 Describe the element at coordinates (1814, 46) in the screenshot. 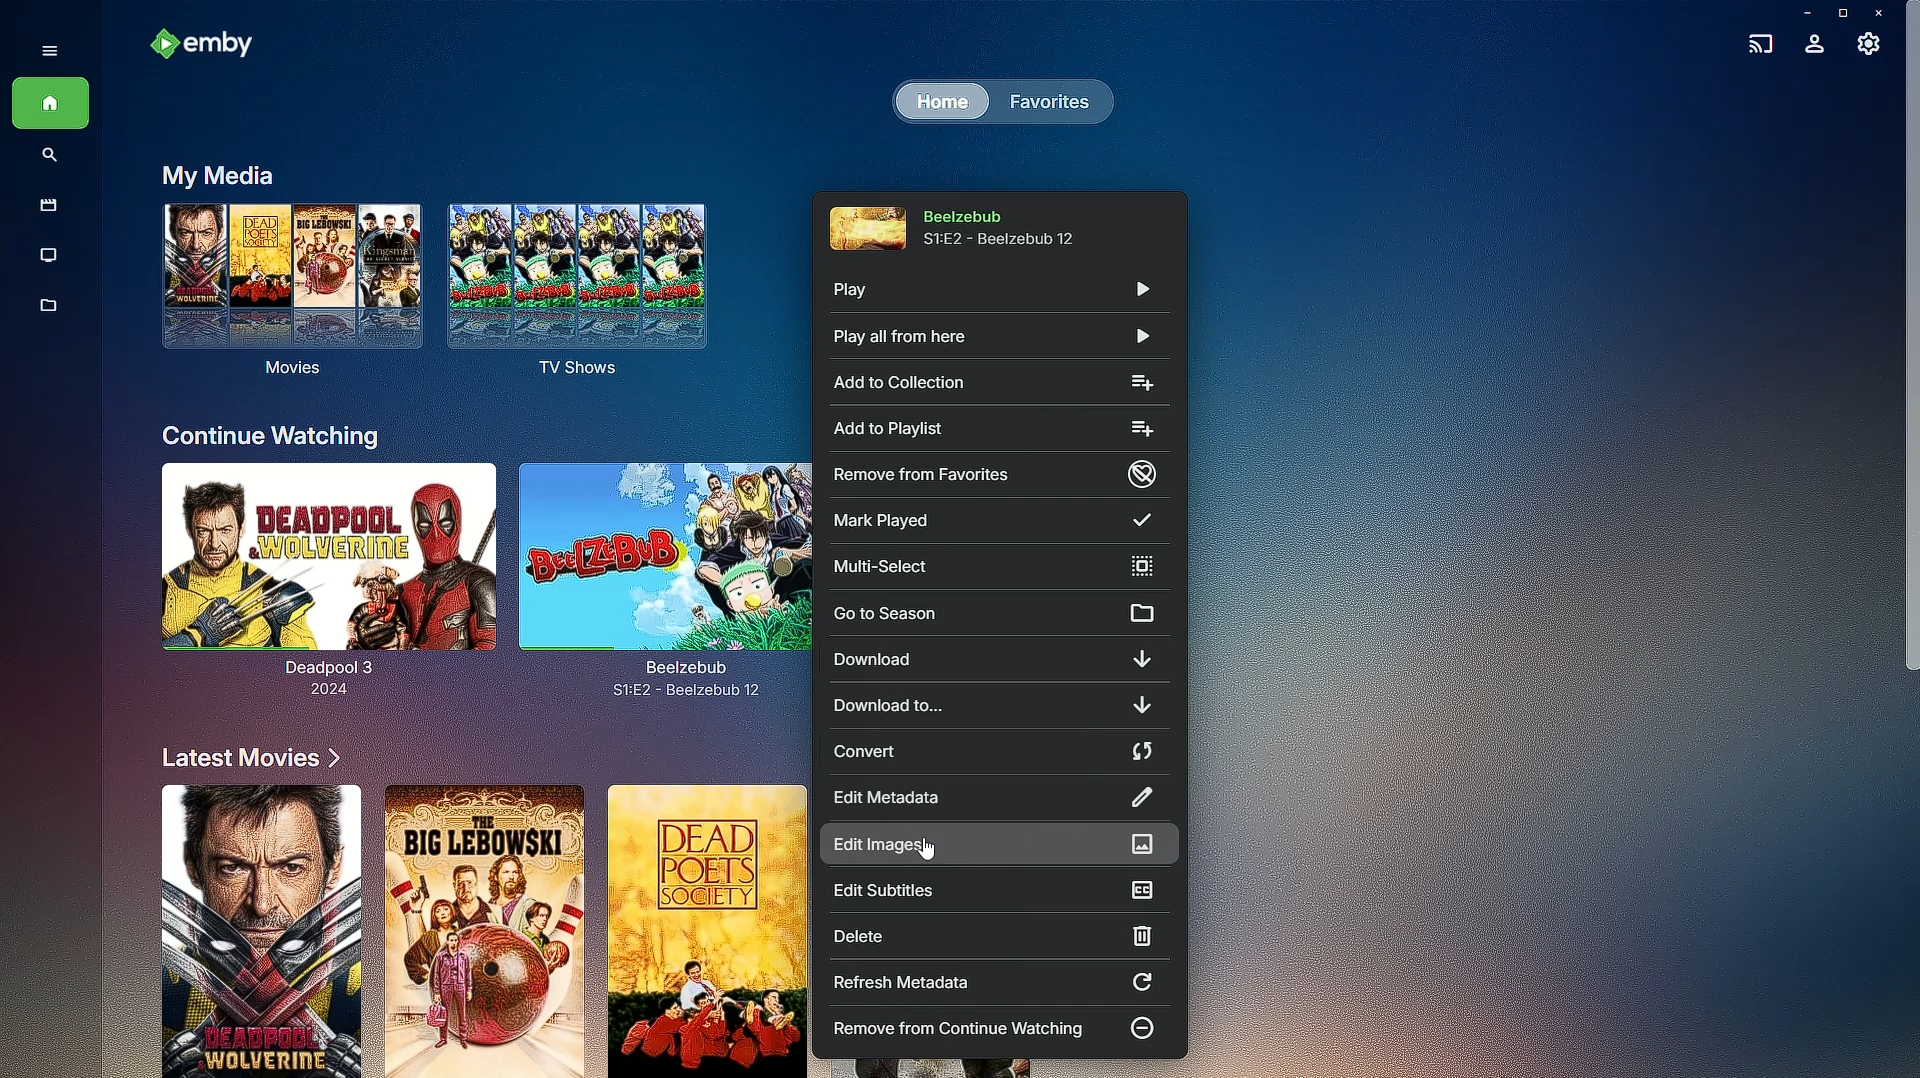

I see `Account` at that location.